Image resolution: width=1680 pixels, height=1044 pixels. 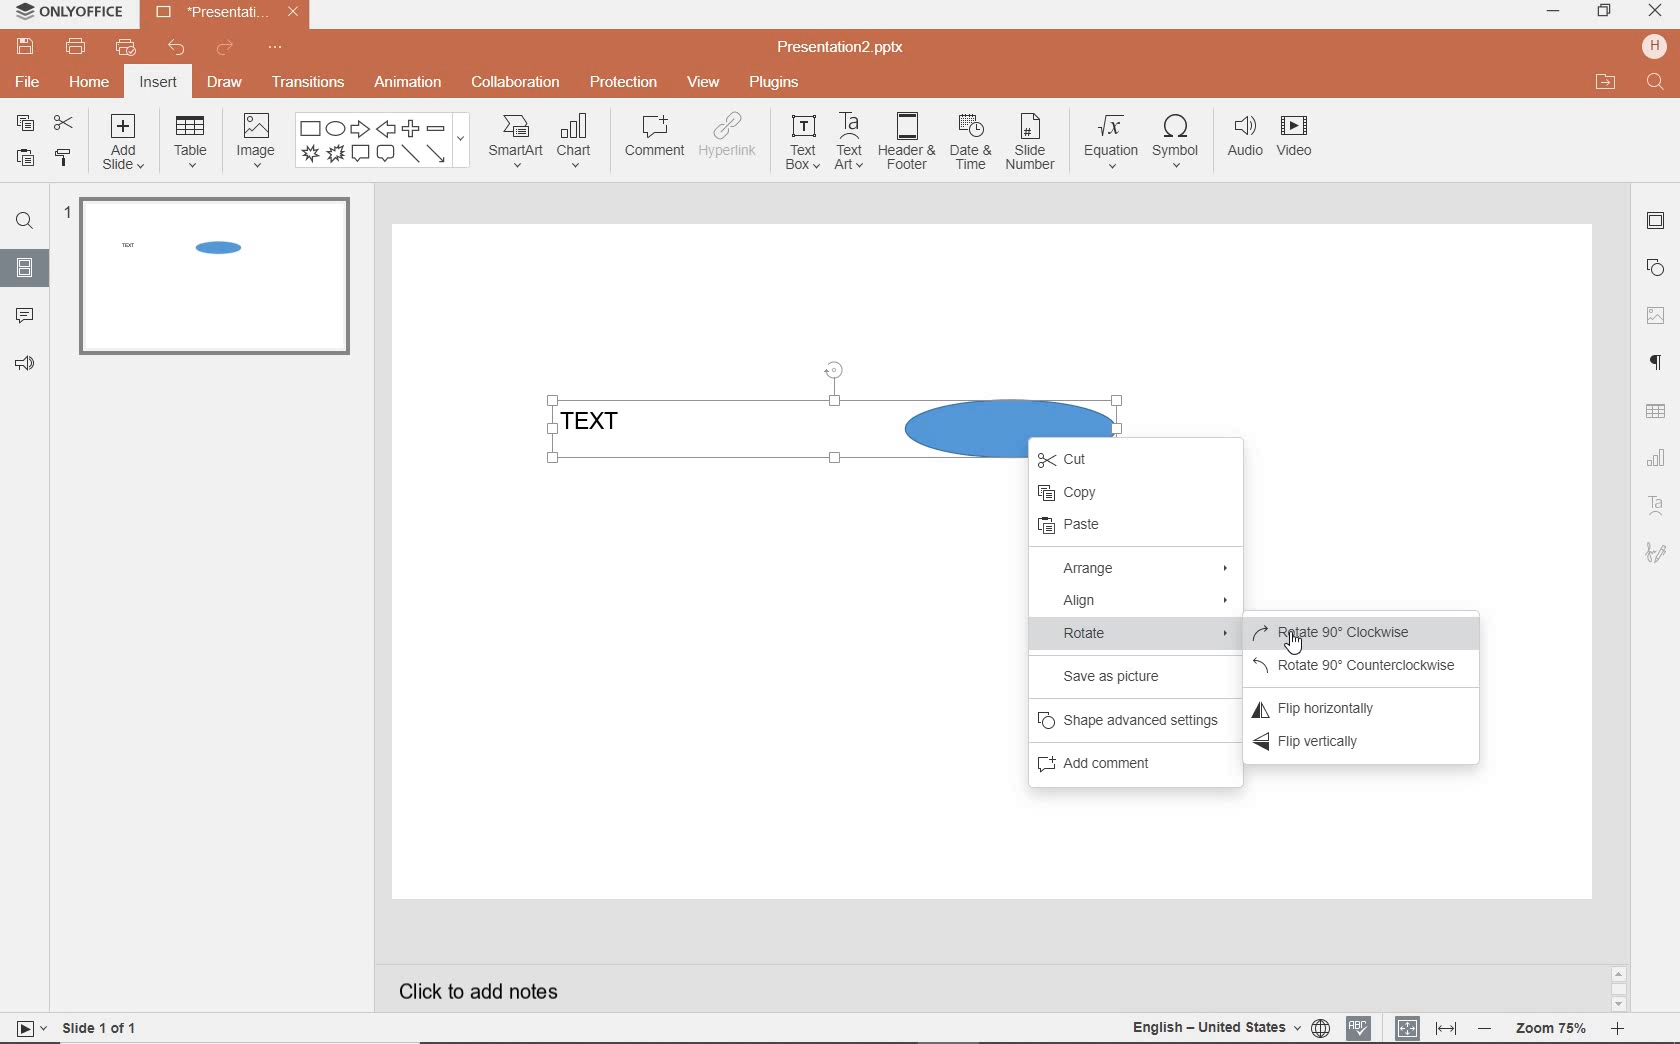 What do you see at coordinates (1657, 265) in the screenshot?
I see `SHAPE SETTINGS` at bounding box center [1657, 265].